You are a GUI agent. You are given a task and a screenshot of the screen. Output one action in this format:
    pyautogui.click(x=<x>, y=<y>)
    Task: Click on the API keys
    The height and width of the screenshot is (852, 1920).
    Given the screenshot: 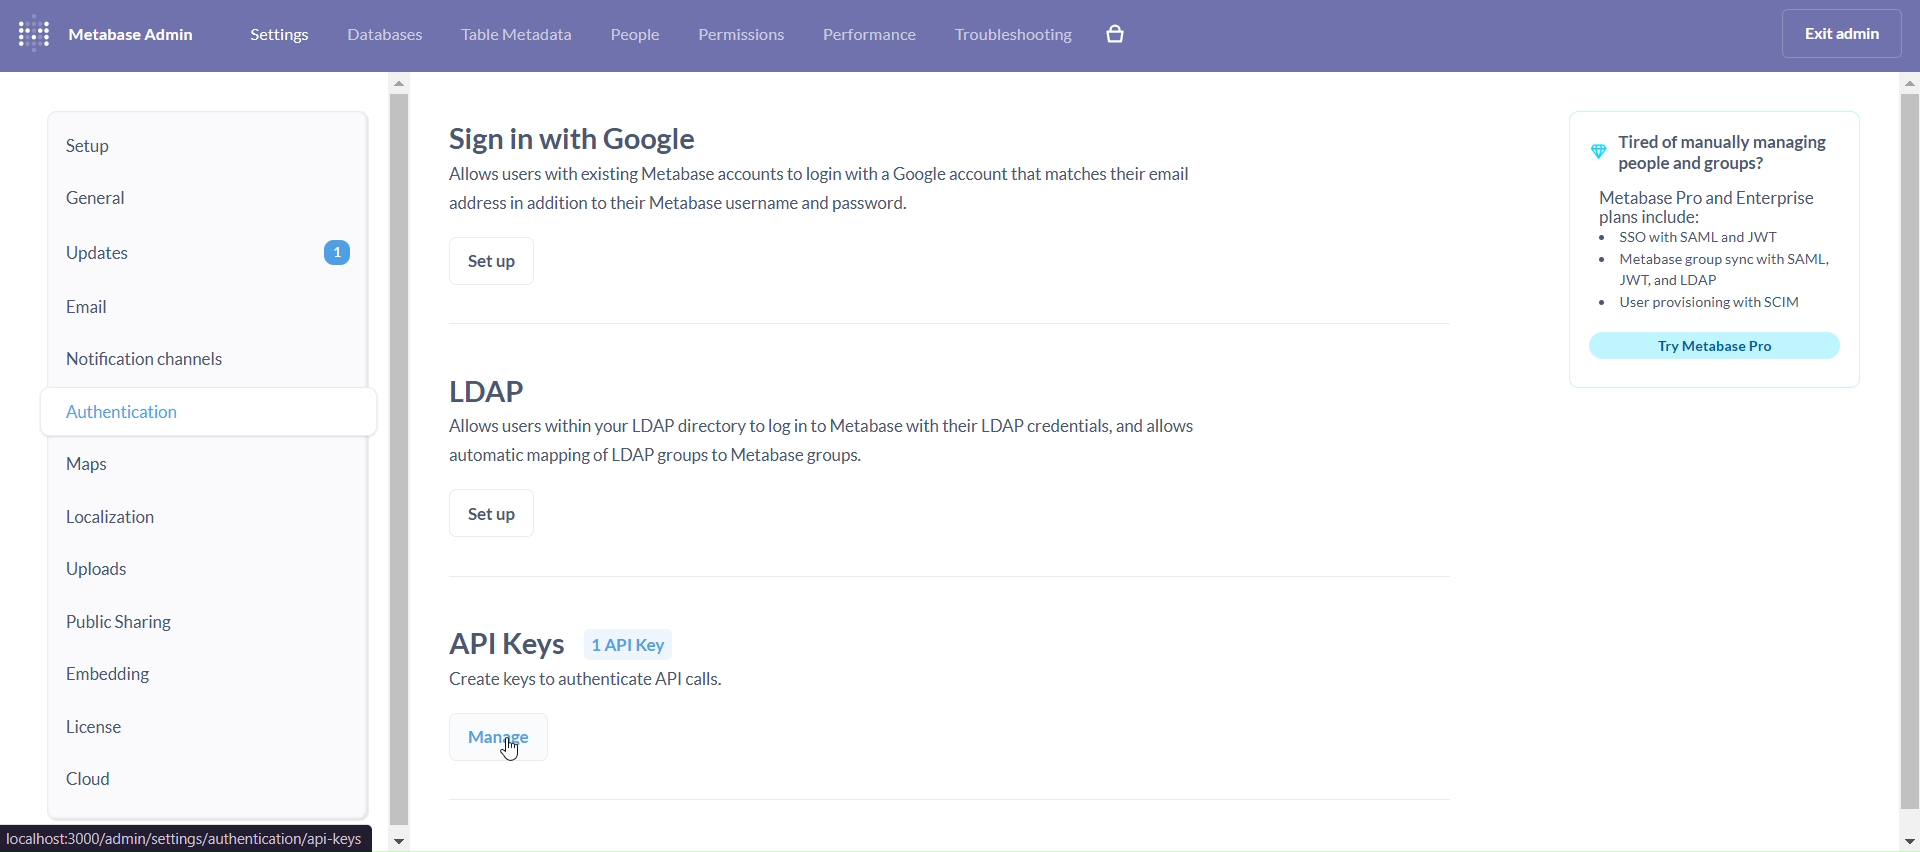 What is the action you would take?
    pyautogui.click(x=612, y=662)
    